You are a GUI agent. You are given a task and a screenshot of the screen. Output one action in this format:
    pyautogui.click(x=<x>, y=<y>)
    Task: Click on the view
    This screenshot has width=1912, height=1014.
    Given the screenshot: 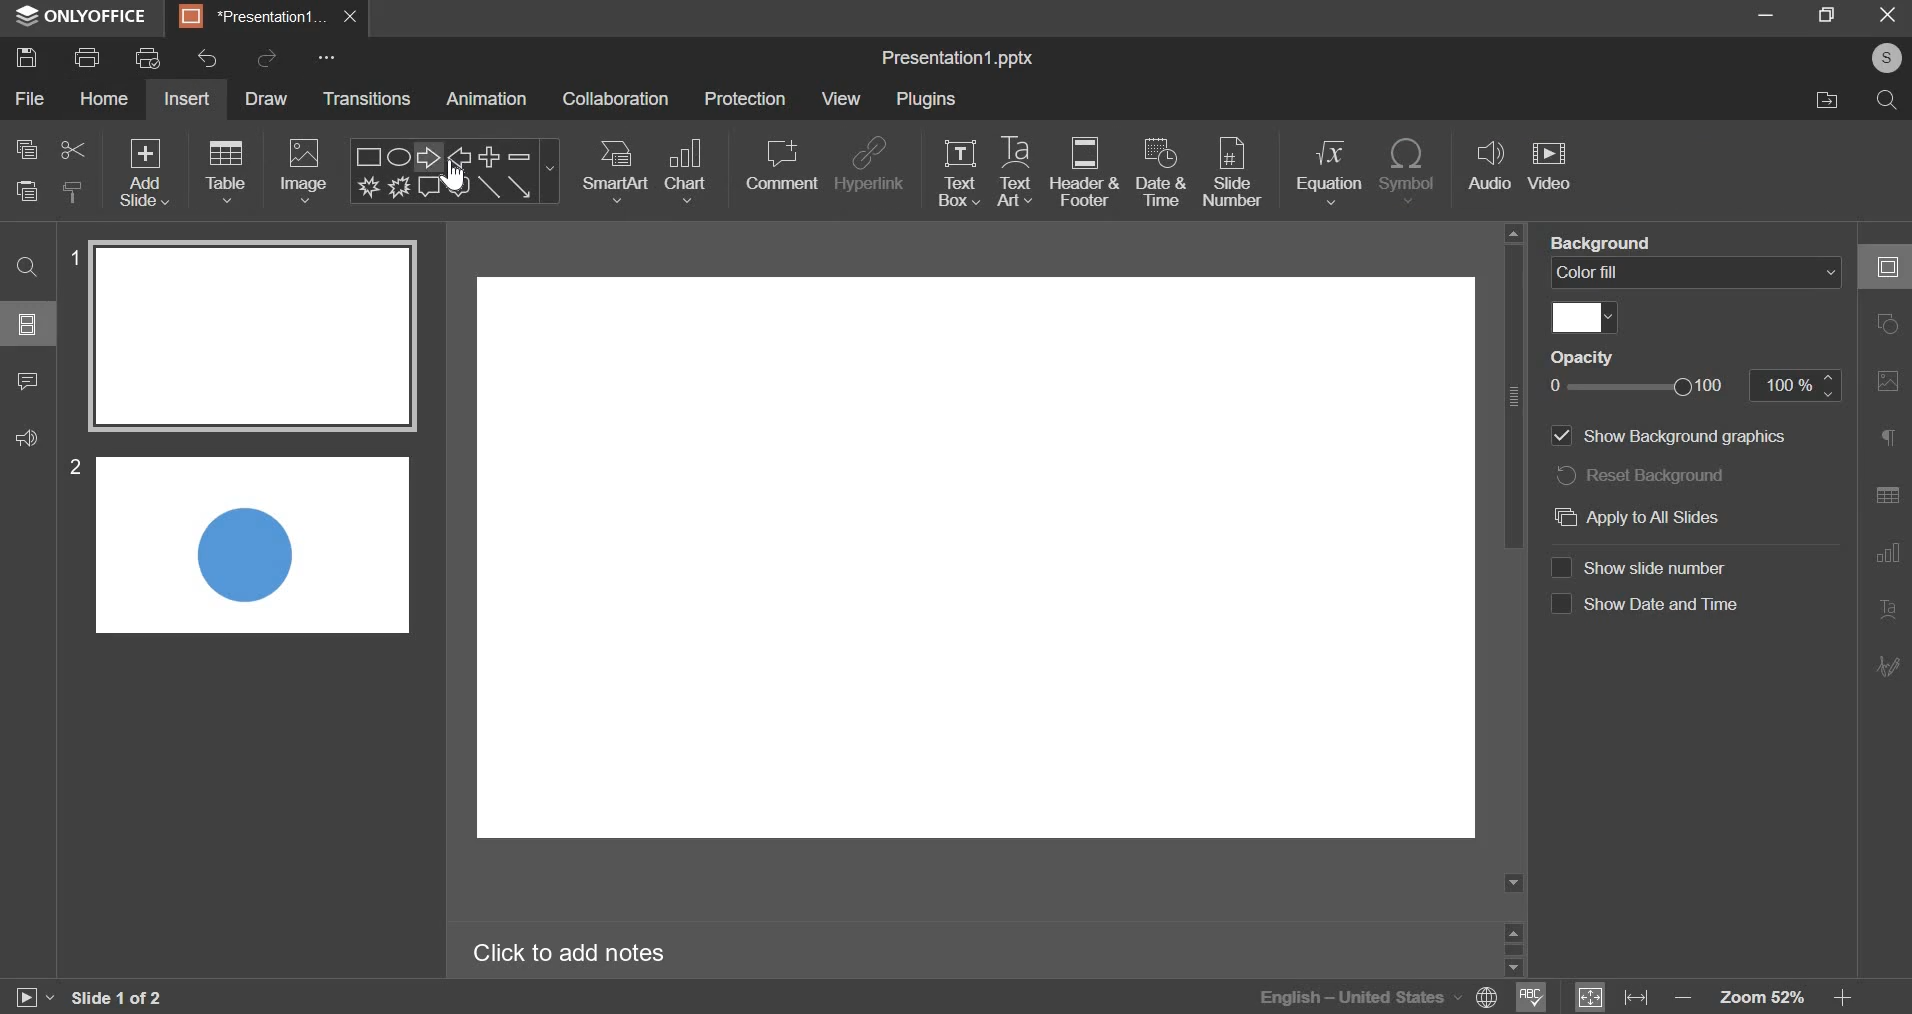 What is the action you would take?
    pyautogui.click(x=841, y=100)
    